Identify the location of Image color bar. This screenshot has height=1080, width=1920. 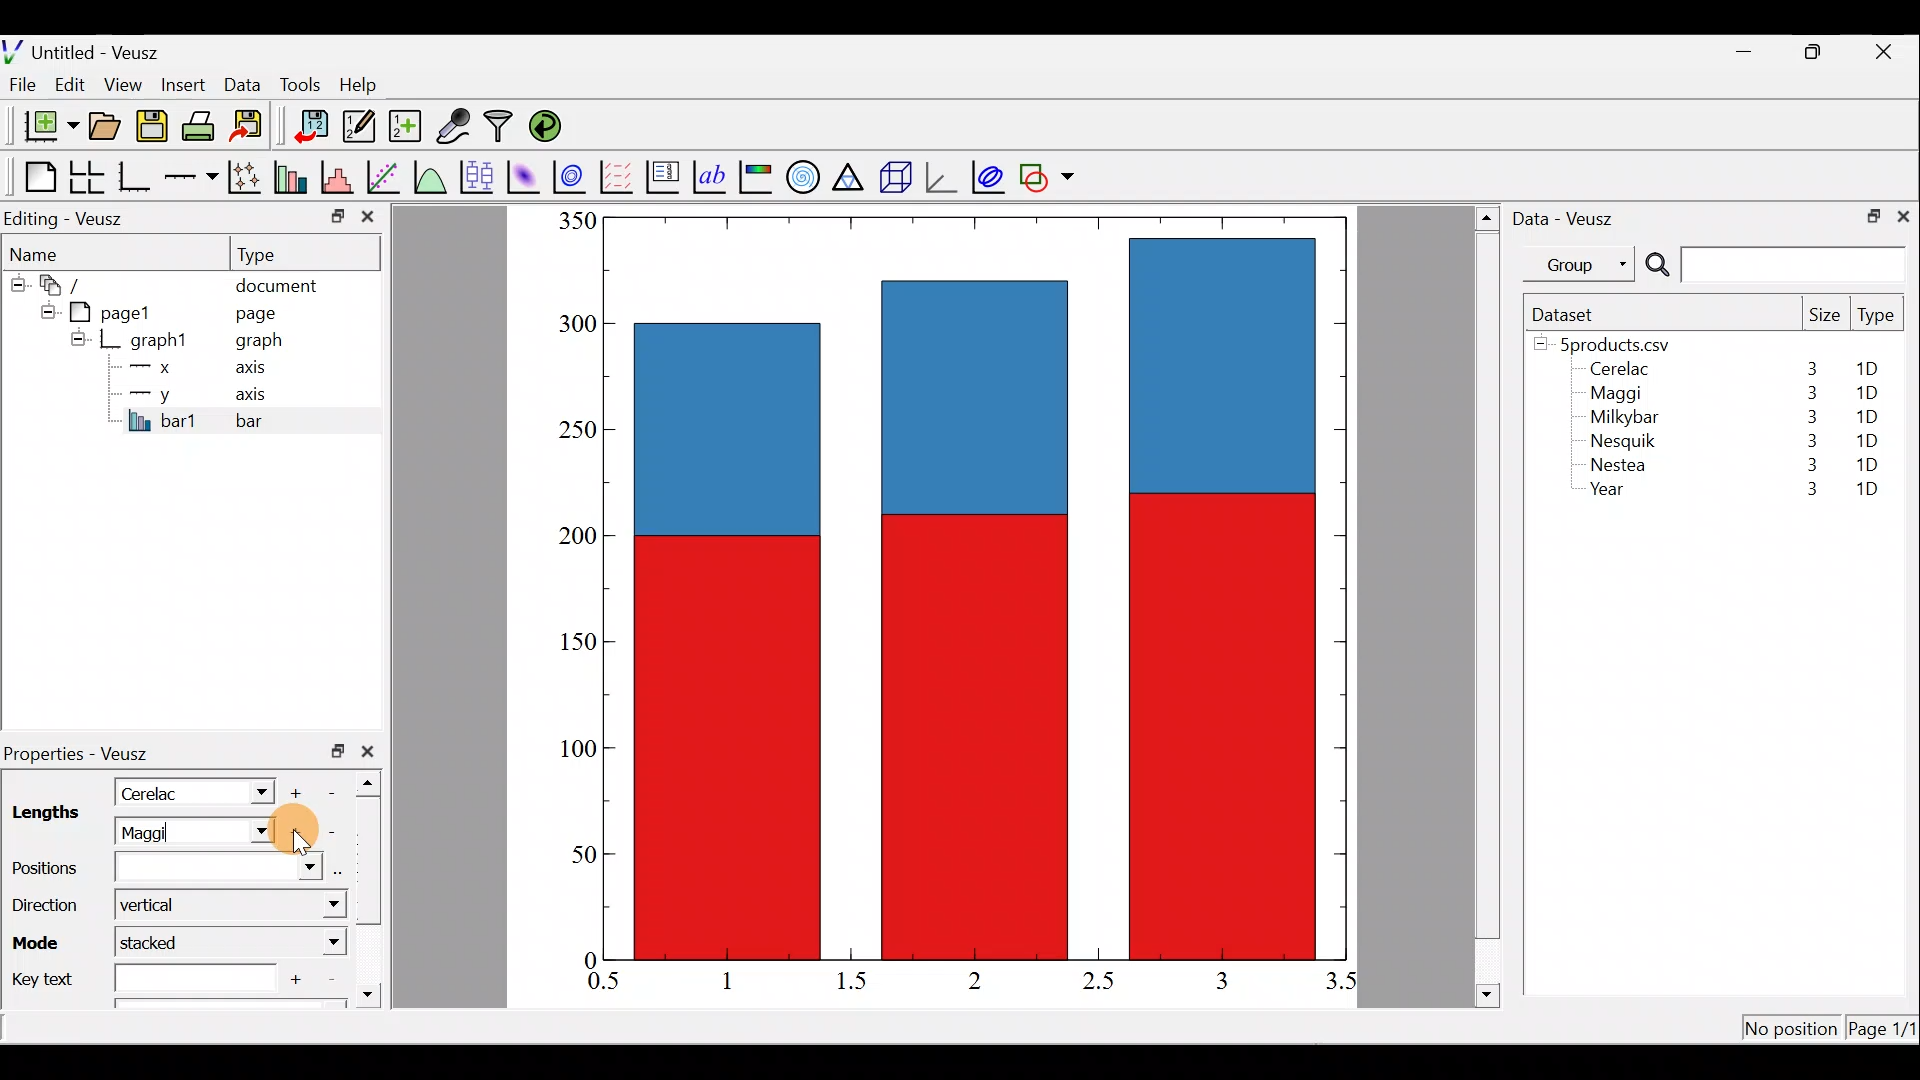
(757, 176).